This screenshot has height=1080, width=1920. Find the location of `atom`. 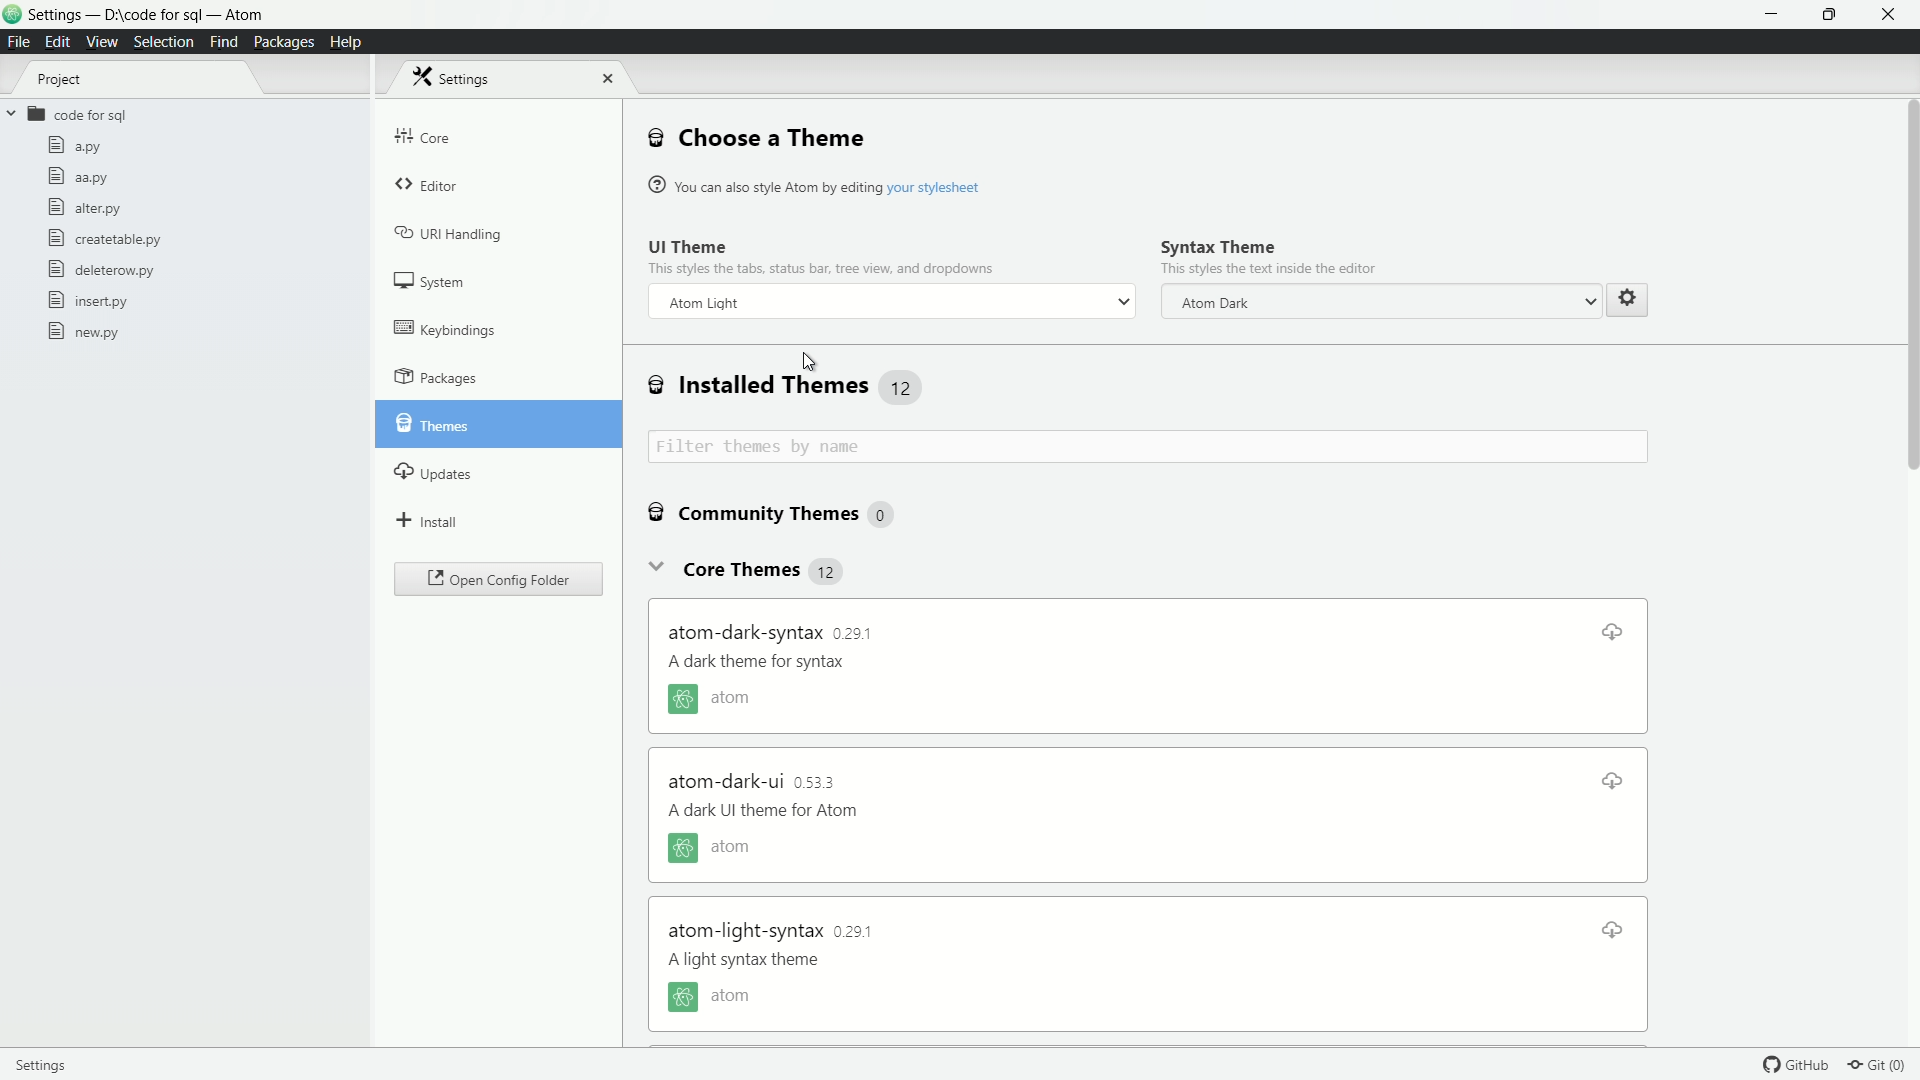

atom is located at coordinates (718, 997).